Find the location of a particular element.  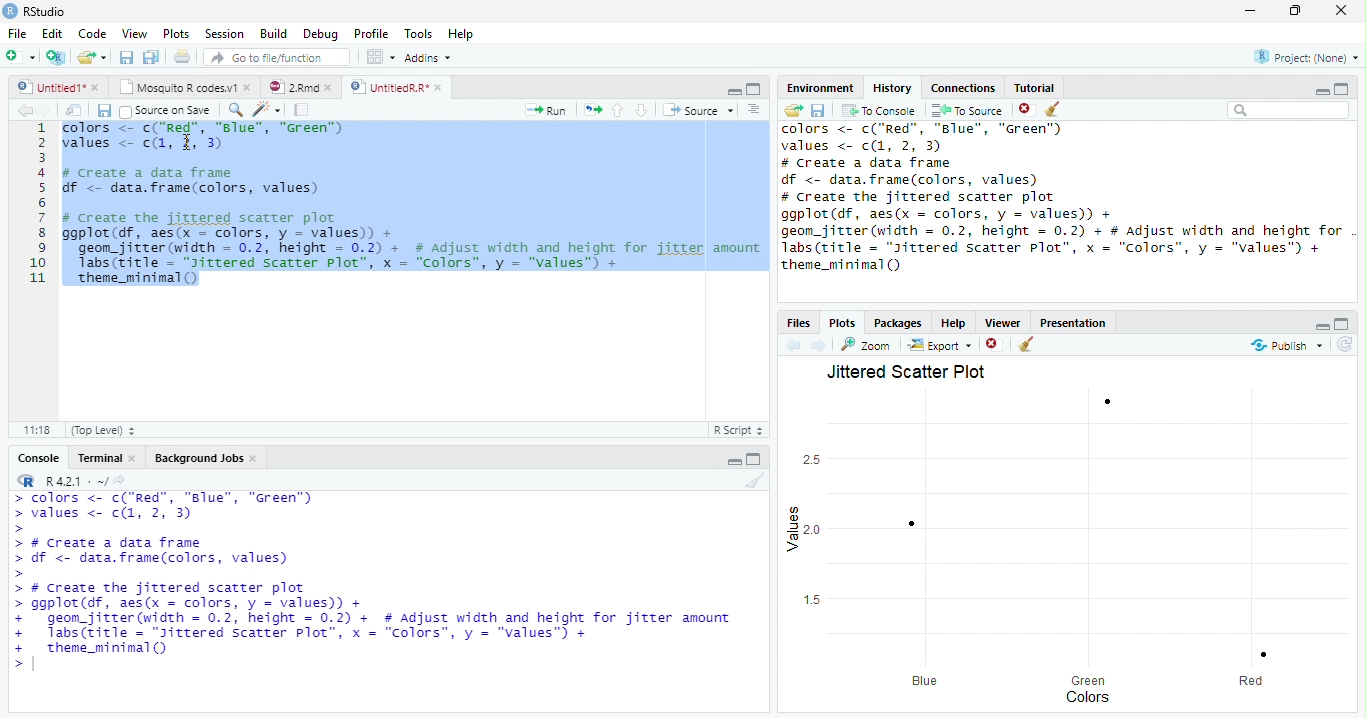

Go to next section/chunk is located at coordinates (641, 110).